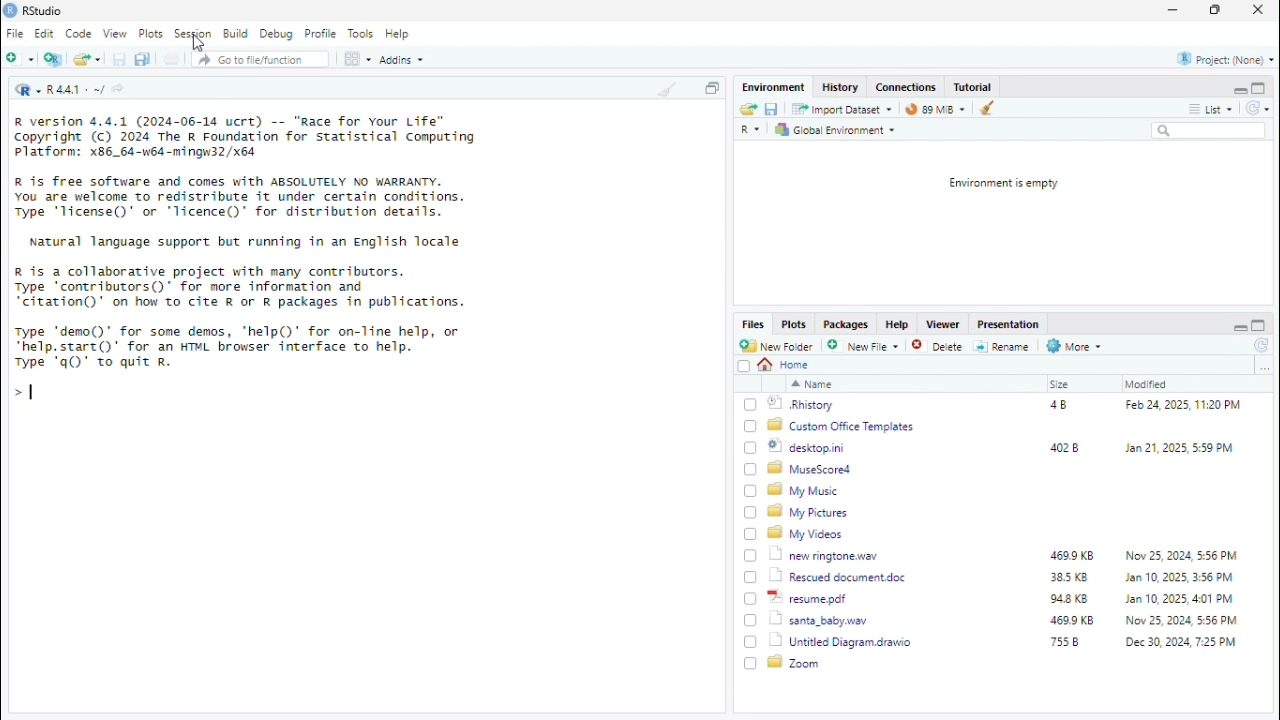  What do you see at coordinates (811, 512) in the screenshot?
I see `My Pictures` at bounding box center [811, 512].